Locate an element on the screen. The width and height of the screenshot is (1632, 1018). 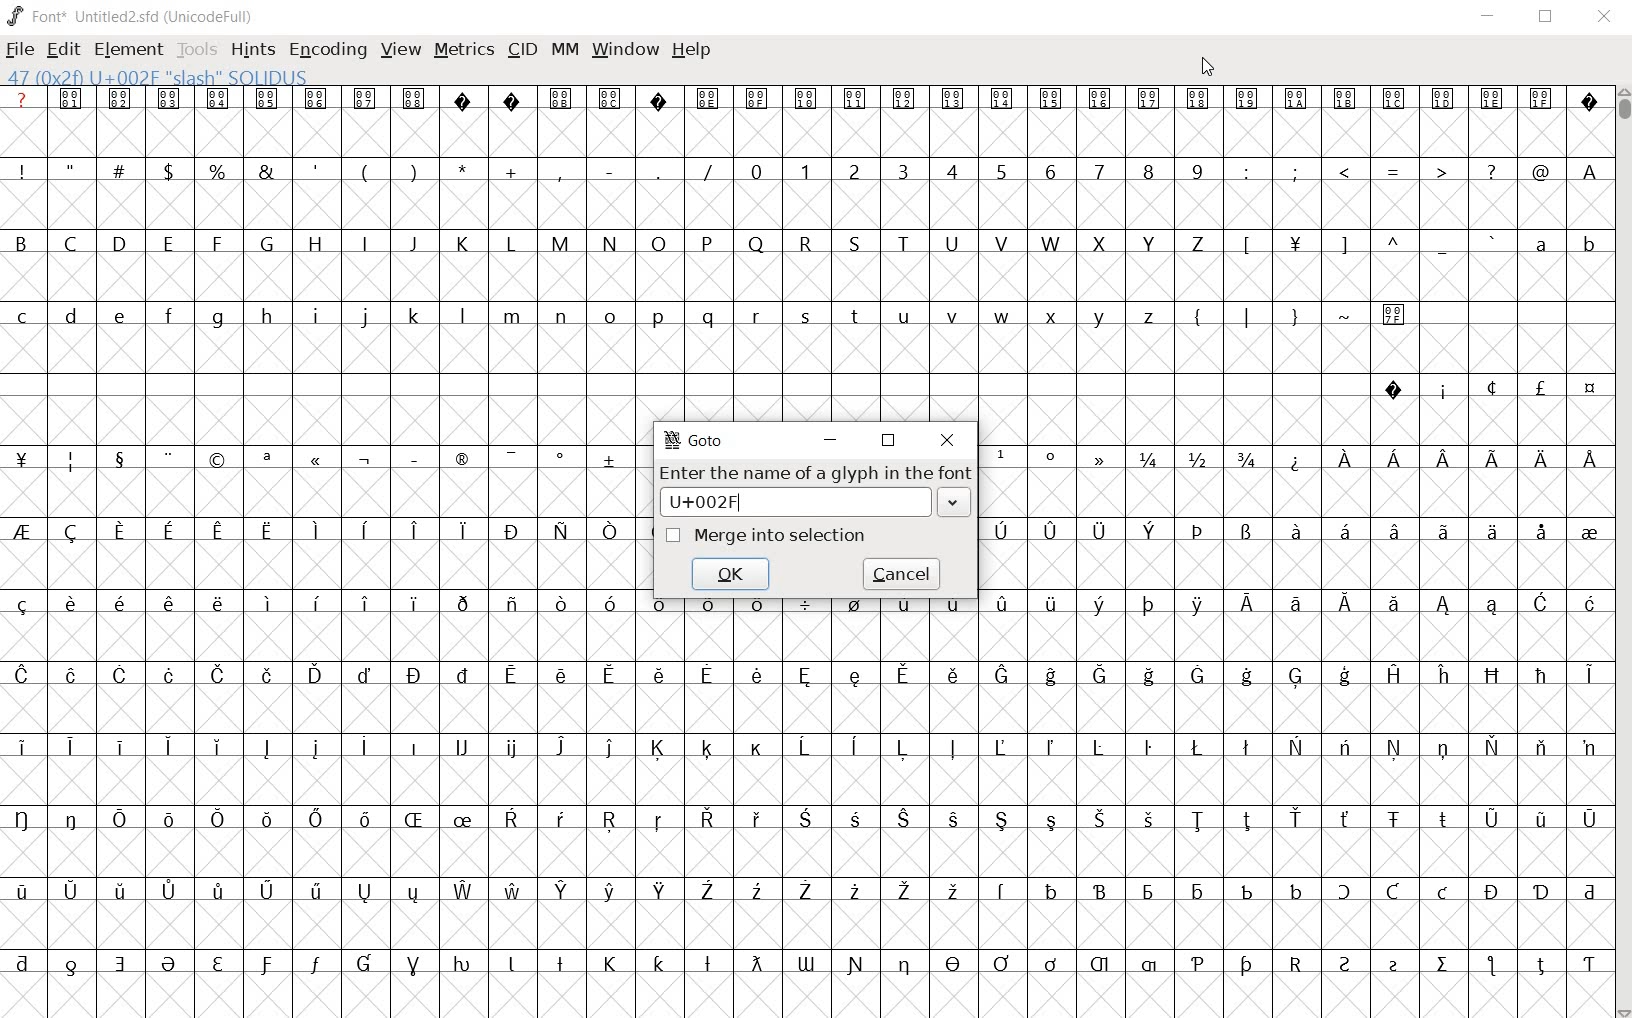
HINTS is located at coordinates (253, 51).